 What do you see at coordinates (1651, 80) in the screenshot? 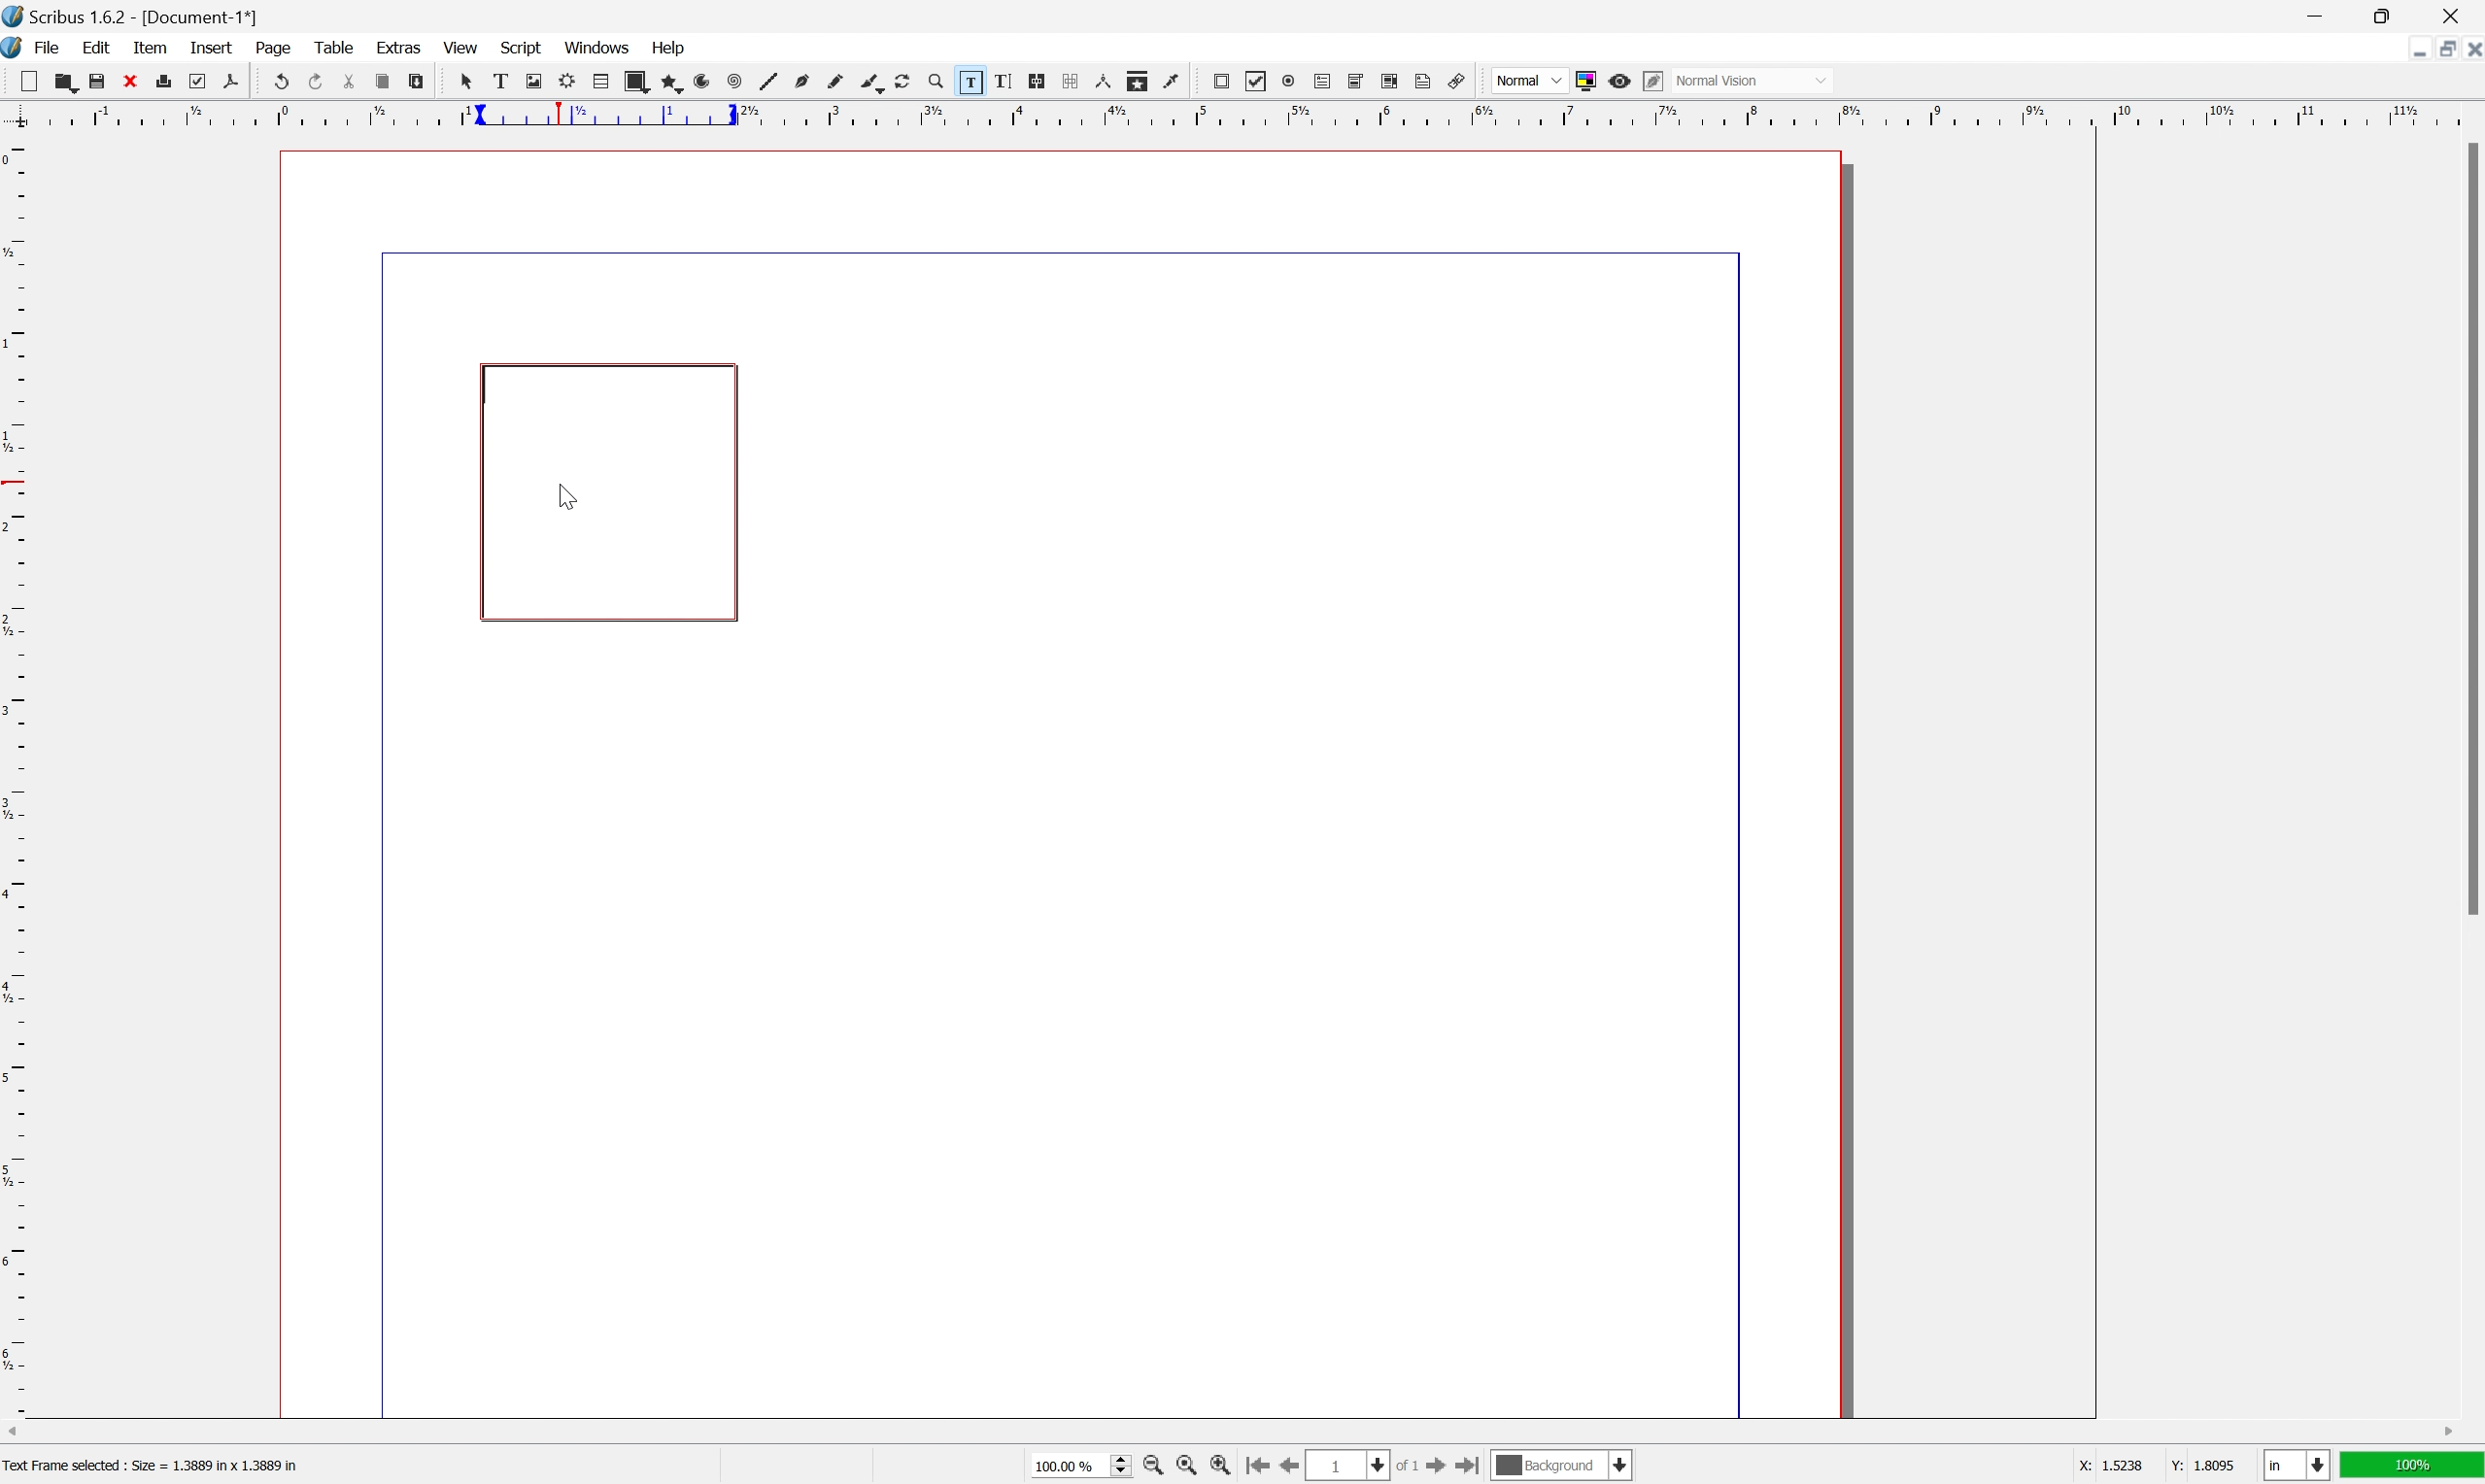
I see `edit in preview mode` at bounding box center [1651, 80].